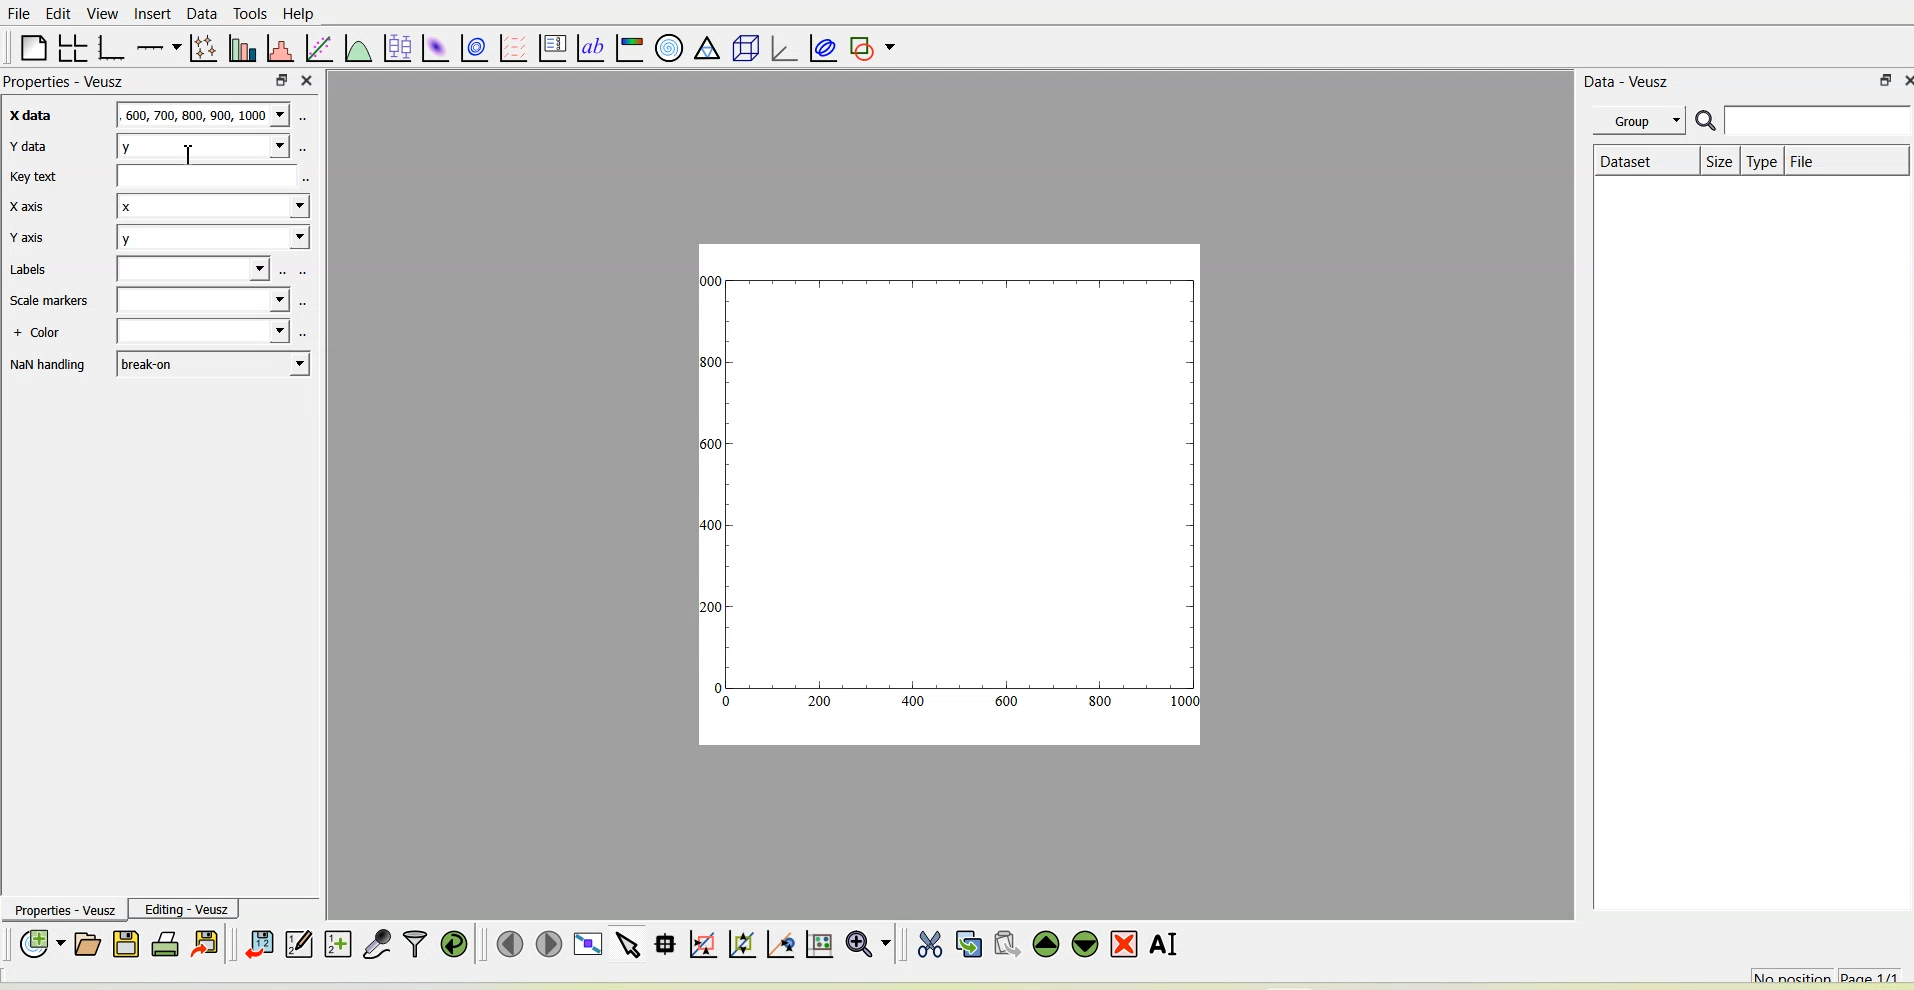 This screenshot has width=1914, height=990. Describe the element at coordinates (512, 47) in the screenshot. I see `plot a vector field` at that location.